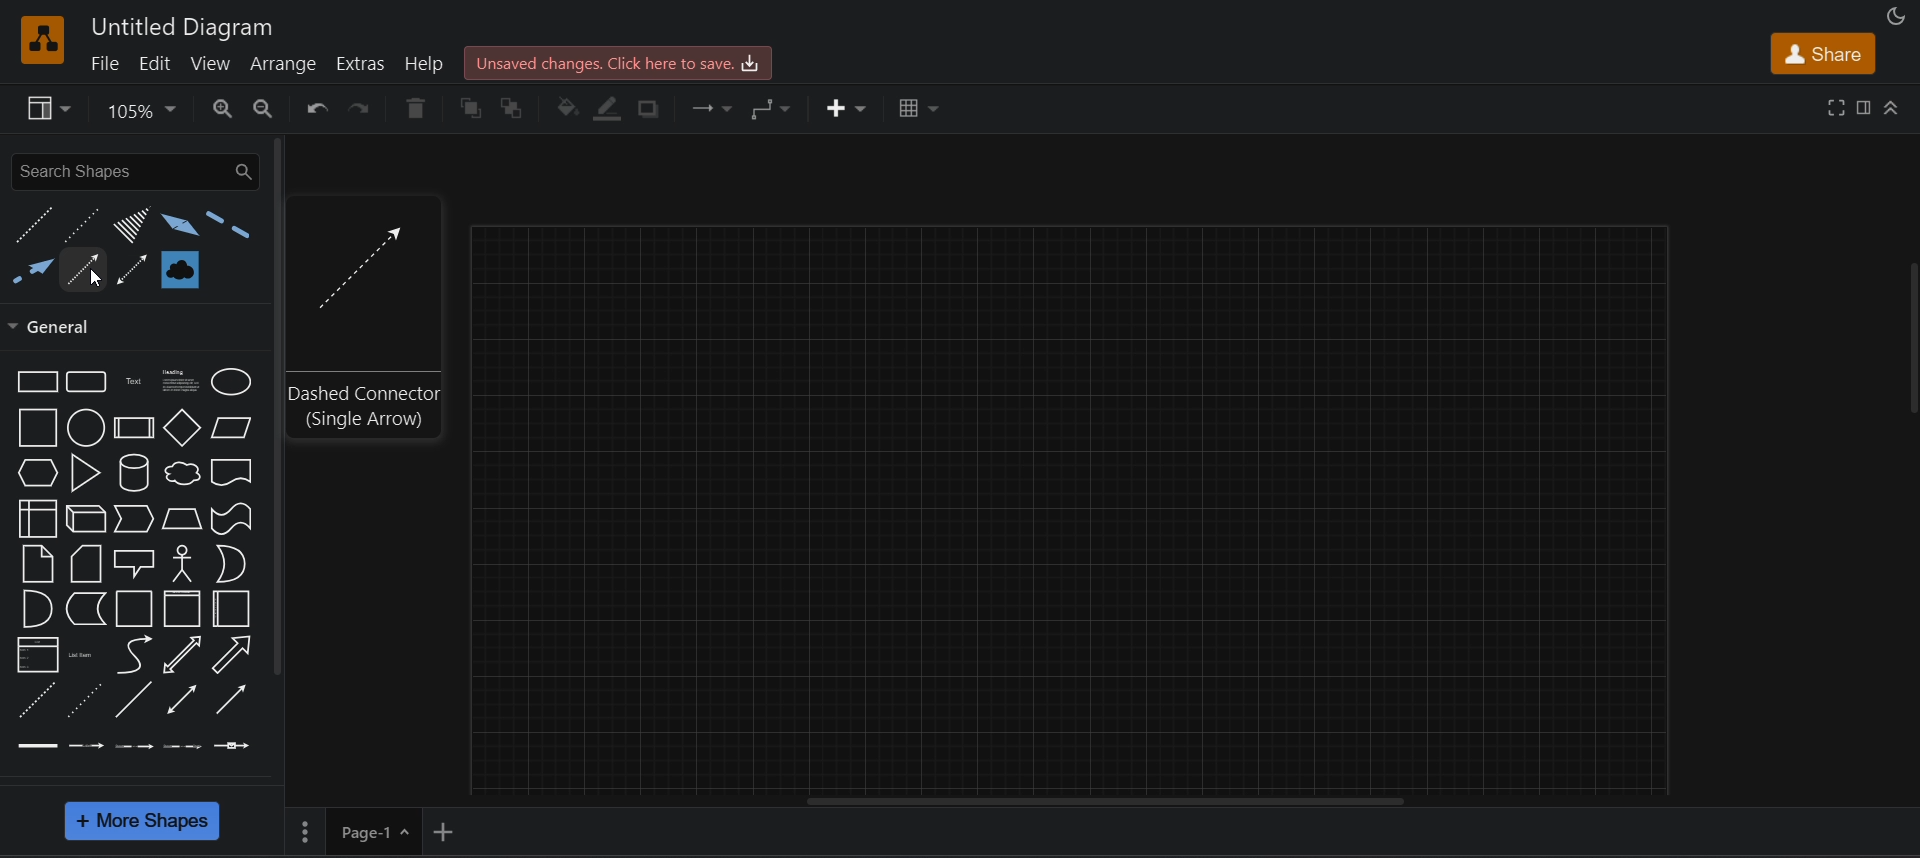 Image resolution: width=1920 pixels, height=858 pixels. I want to click on shadows, so click(655, 108).